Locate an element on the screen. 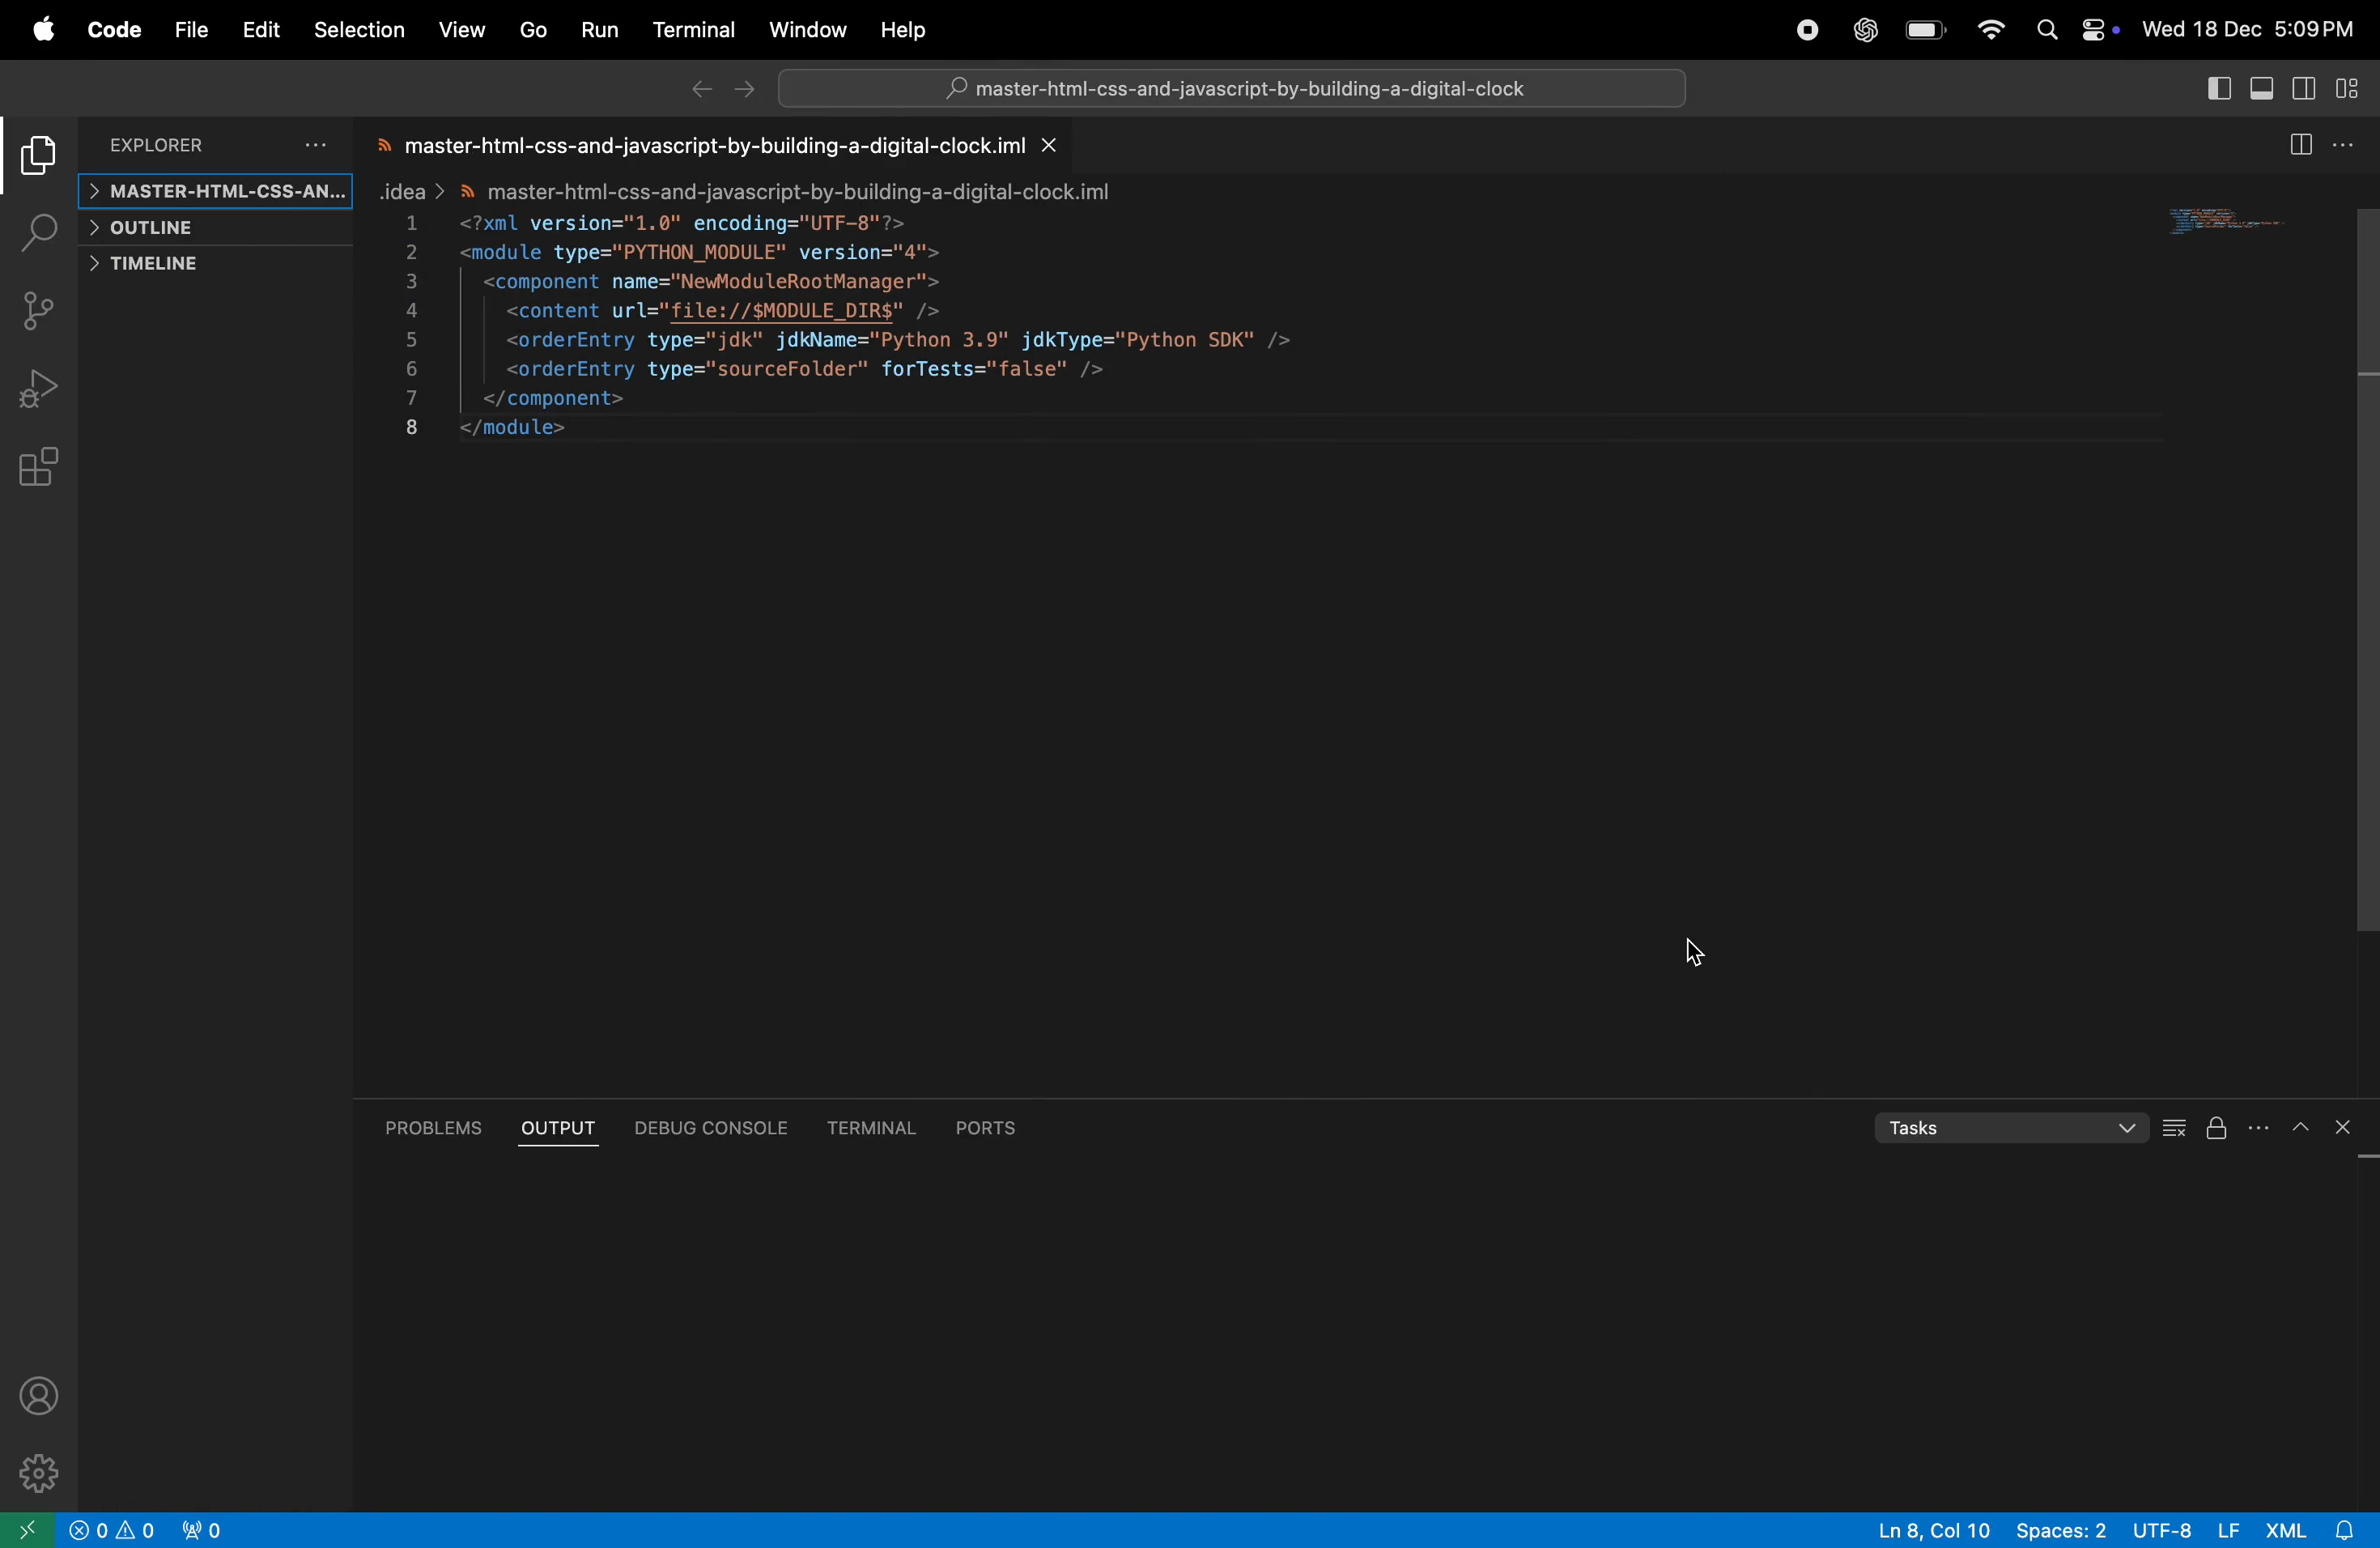  view is located at coordinates (463, 27).